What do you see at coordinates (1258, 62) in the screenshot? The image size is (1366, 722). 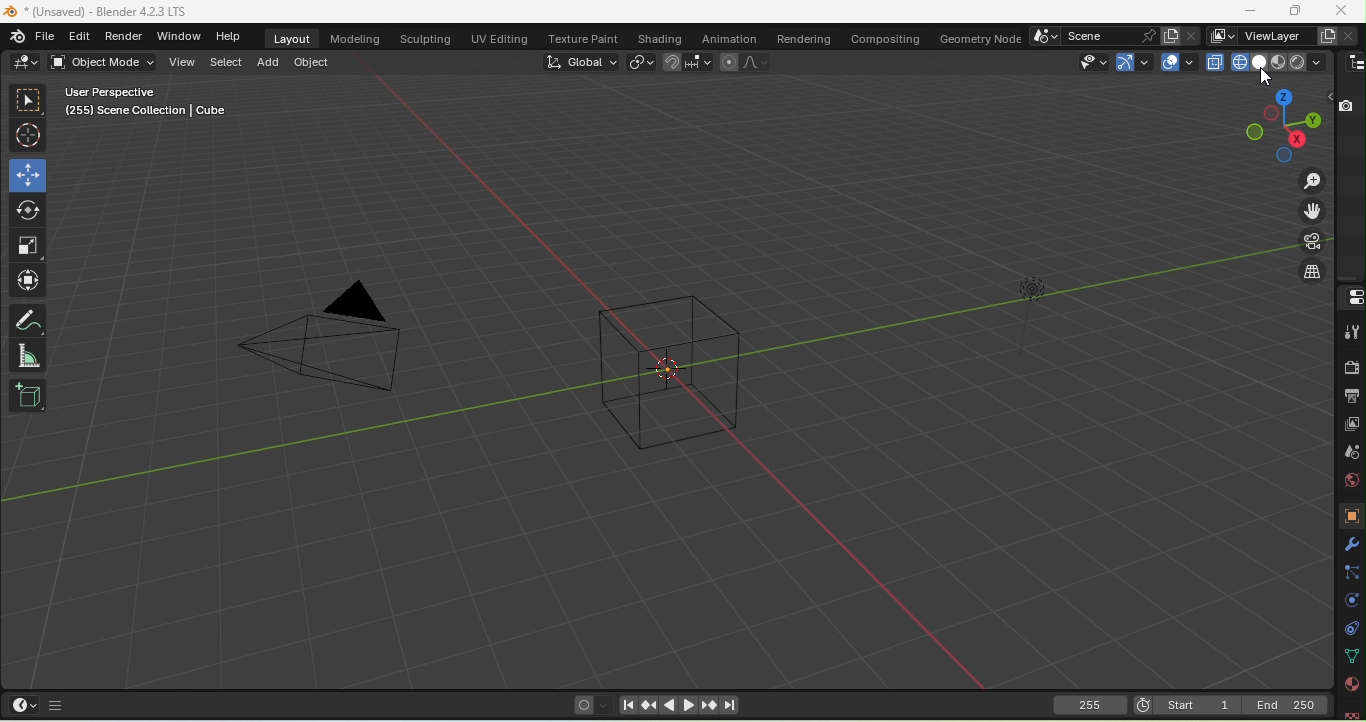 I see `Viewport shading: Solid` at bounding box center [1258, 62].